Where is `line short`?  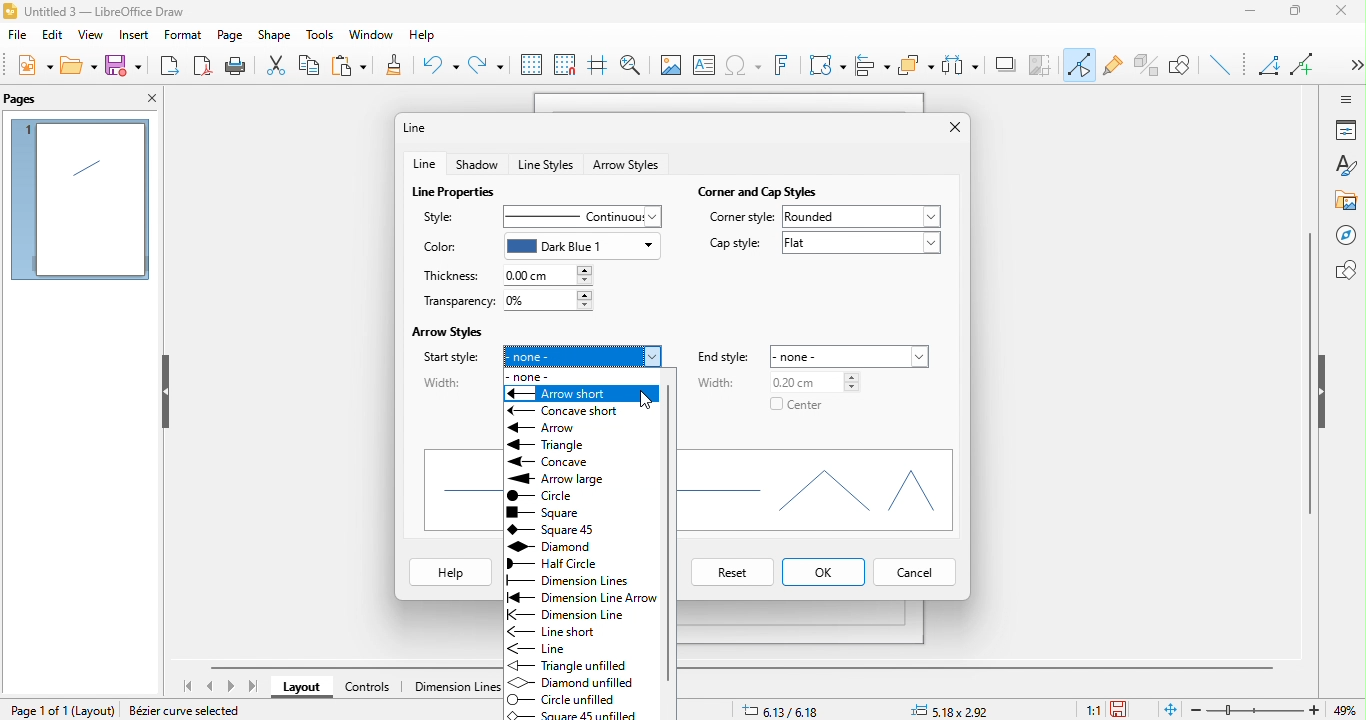
line short is located at coordinates (563, 630).